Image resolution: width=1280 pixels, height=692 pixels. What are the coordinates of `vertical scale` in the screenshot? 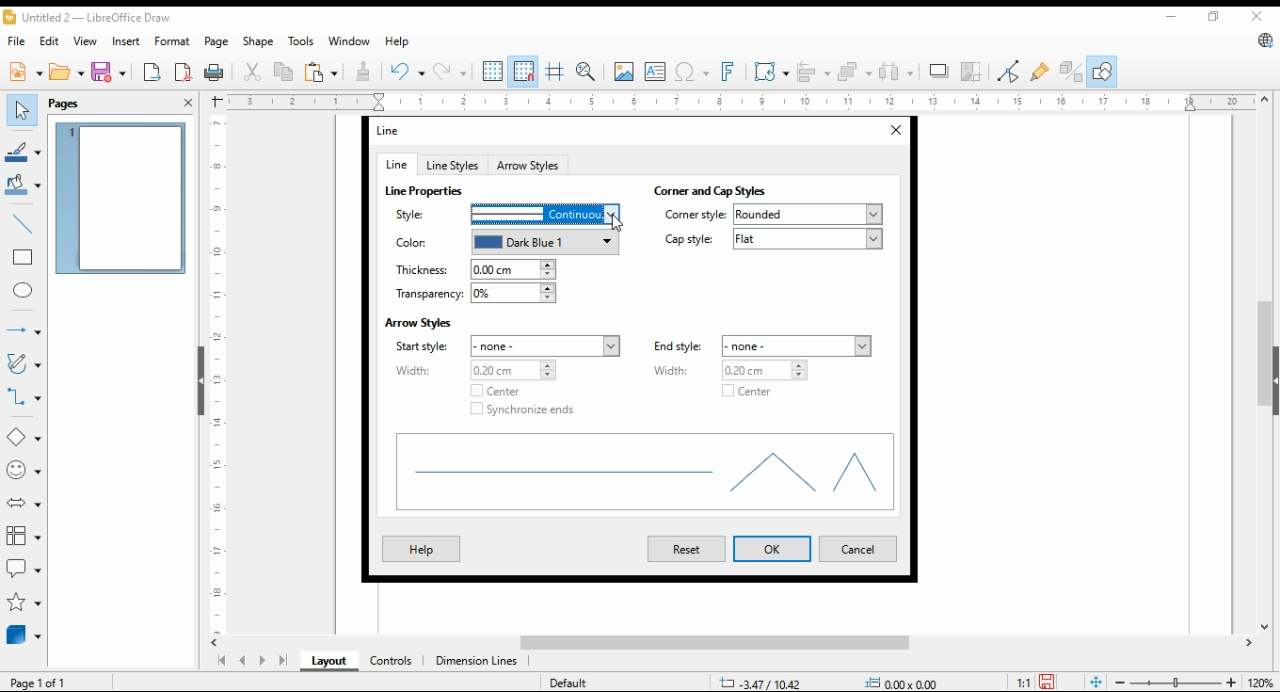 It's located at (215, 374).